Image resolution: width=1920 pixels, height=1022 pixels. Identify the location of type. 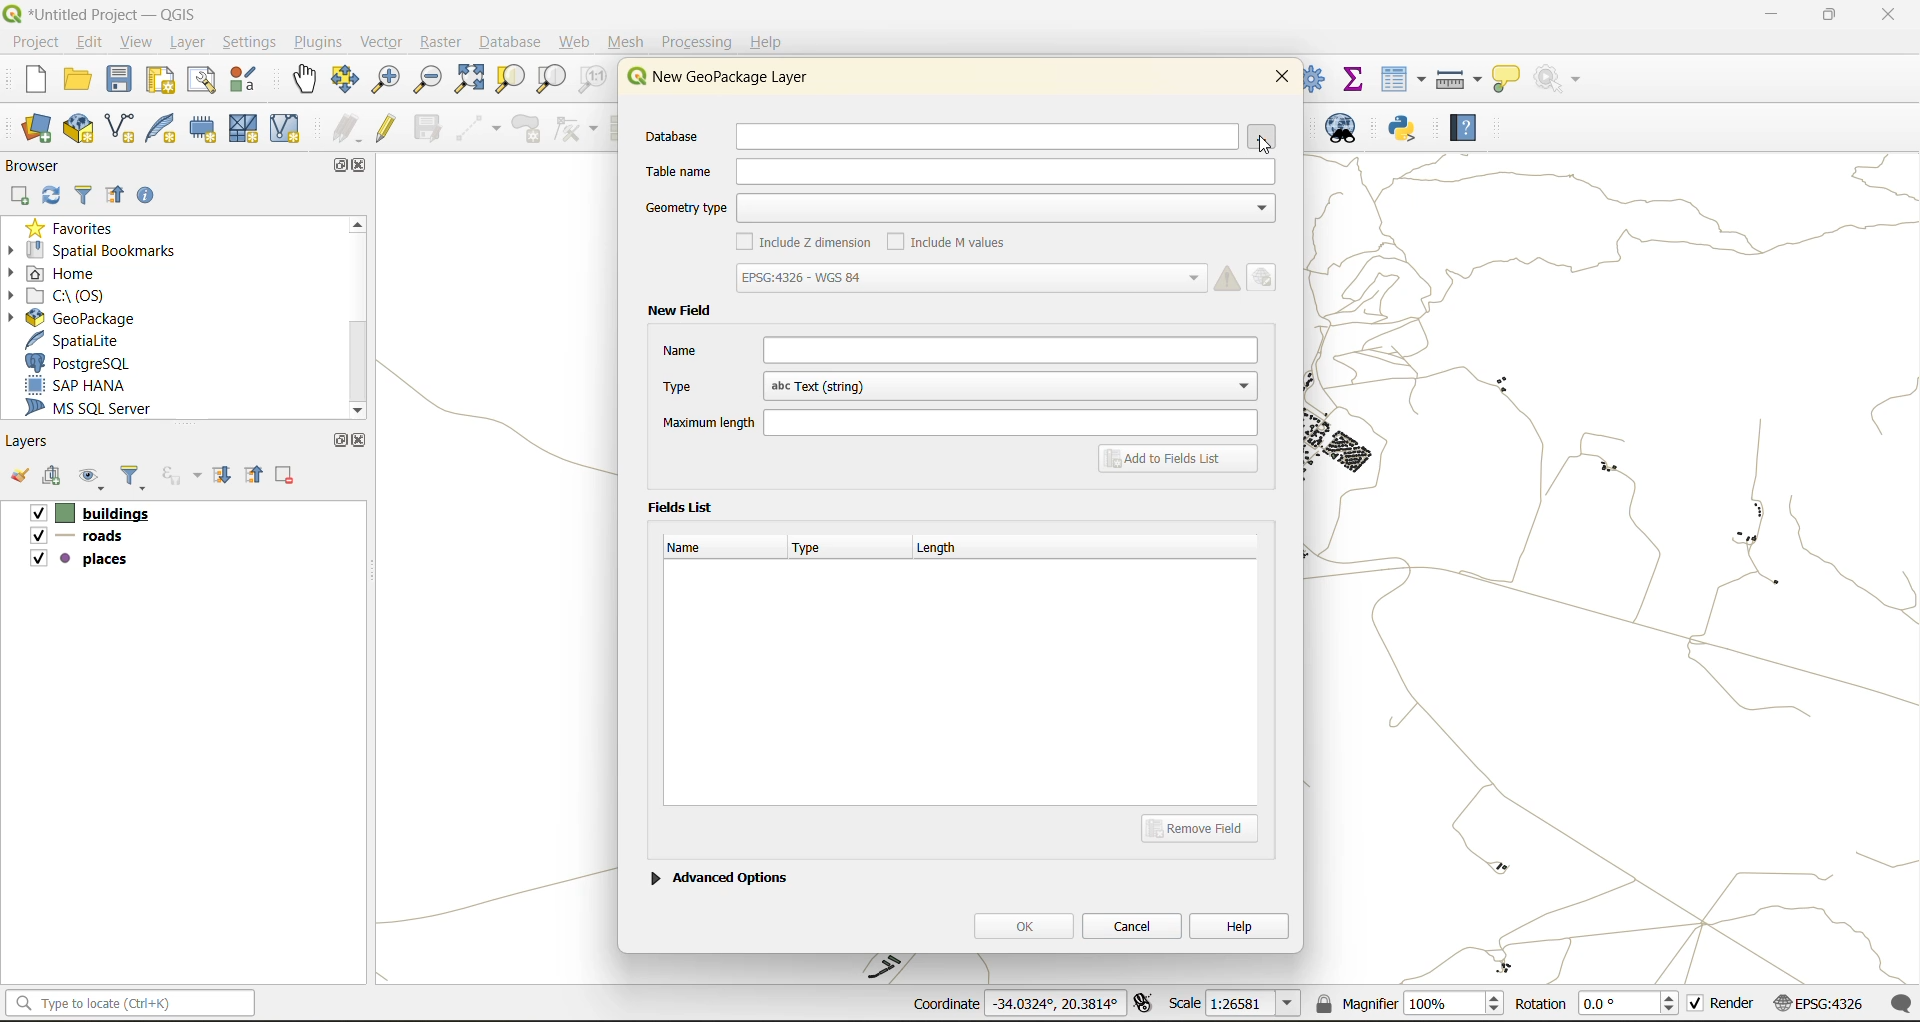
(956, 386).